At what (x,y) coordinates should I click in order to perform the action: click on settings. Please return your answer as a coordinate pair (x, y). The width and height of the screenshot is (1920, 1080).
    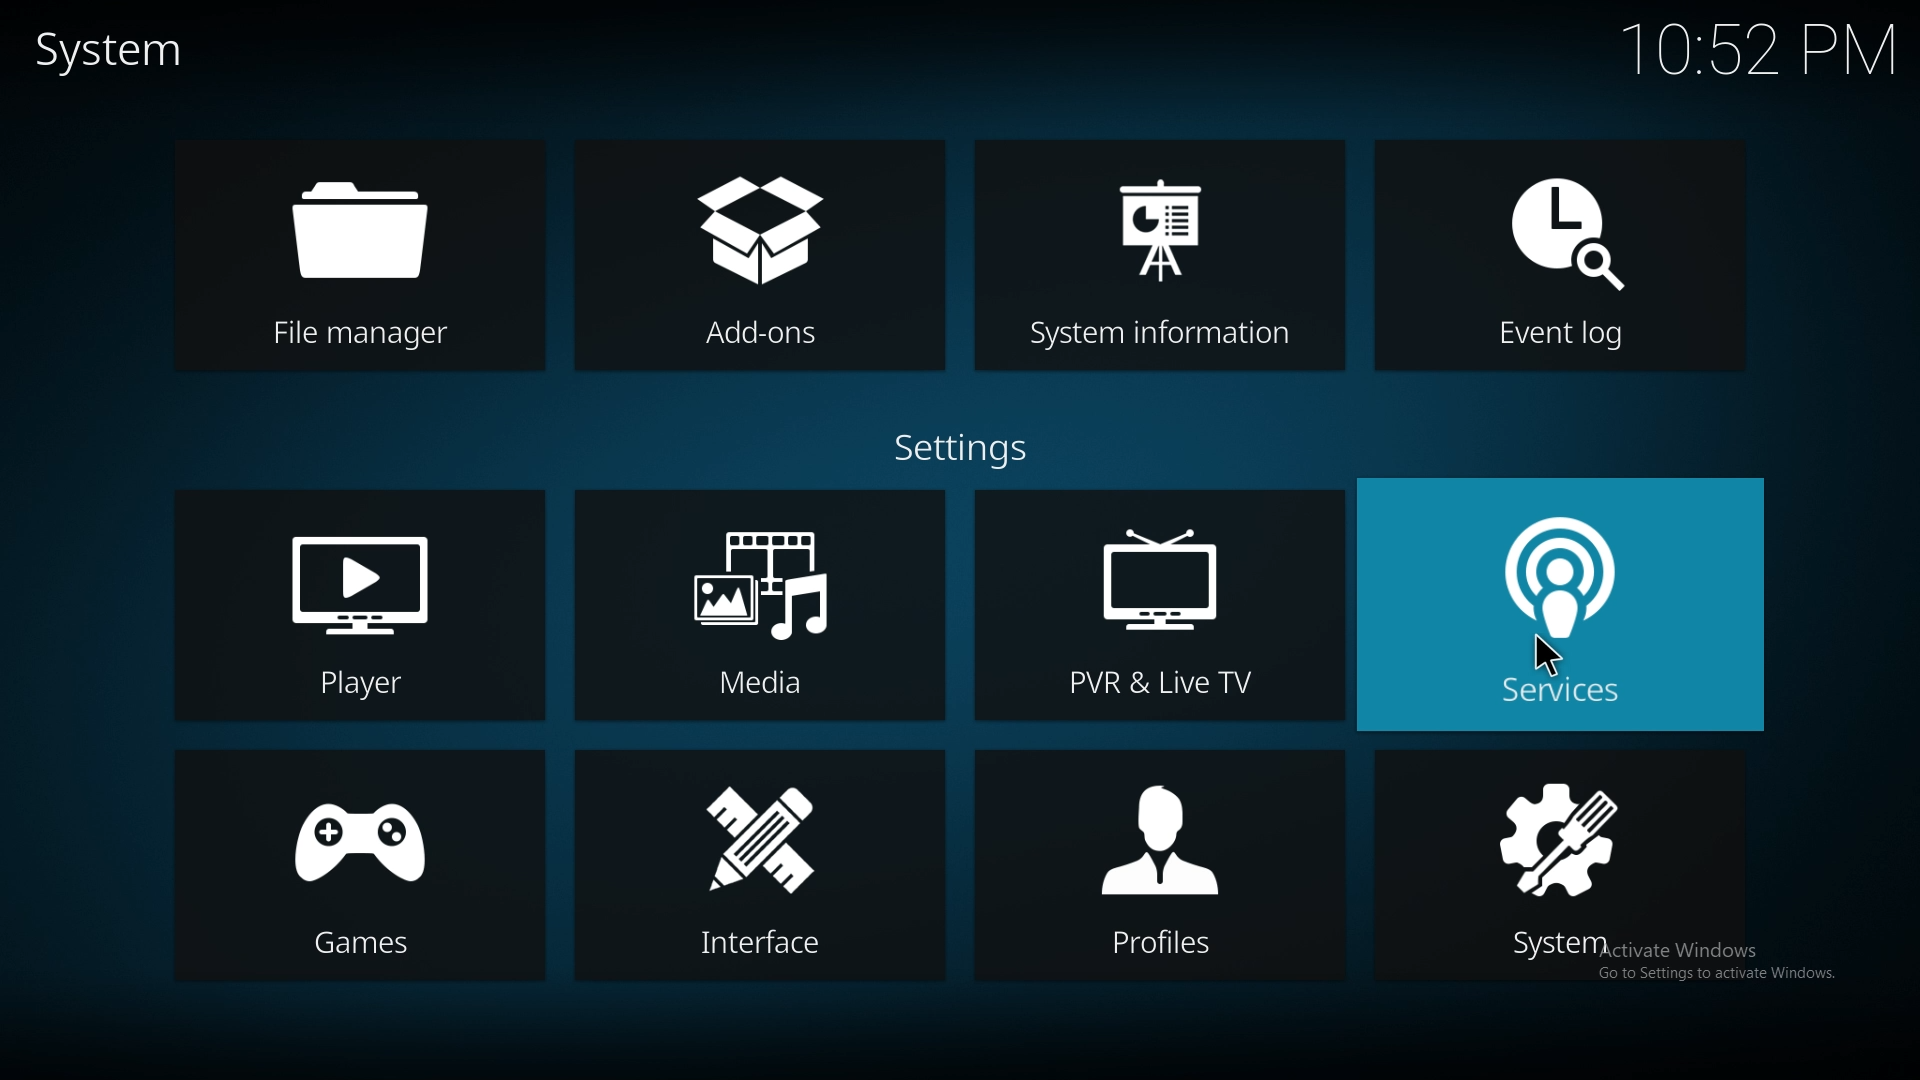
    Looking at the image, I should click on (970, 448).